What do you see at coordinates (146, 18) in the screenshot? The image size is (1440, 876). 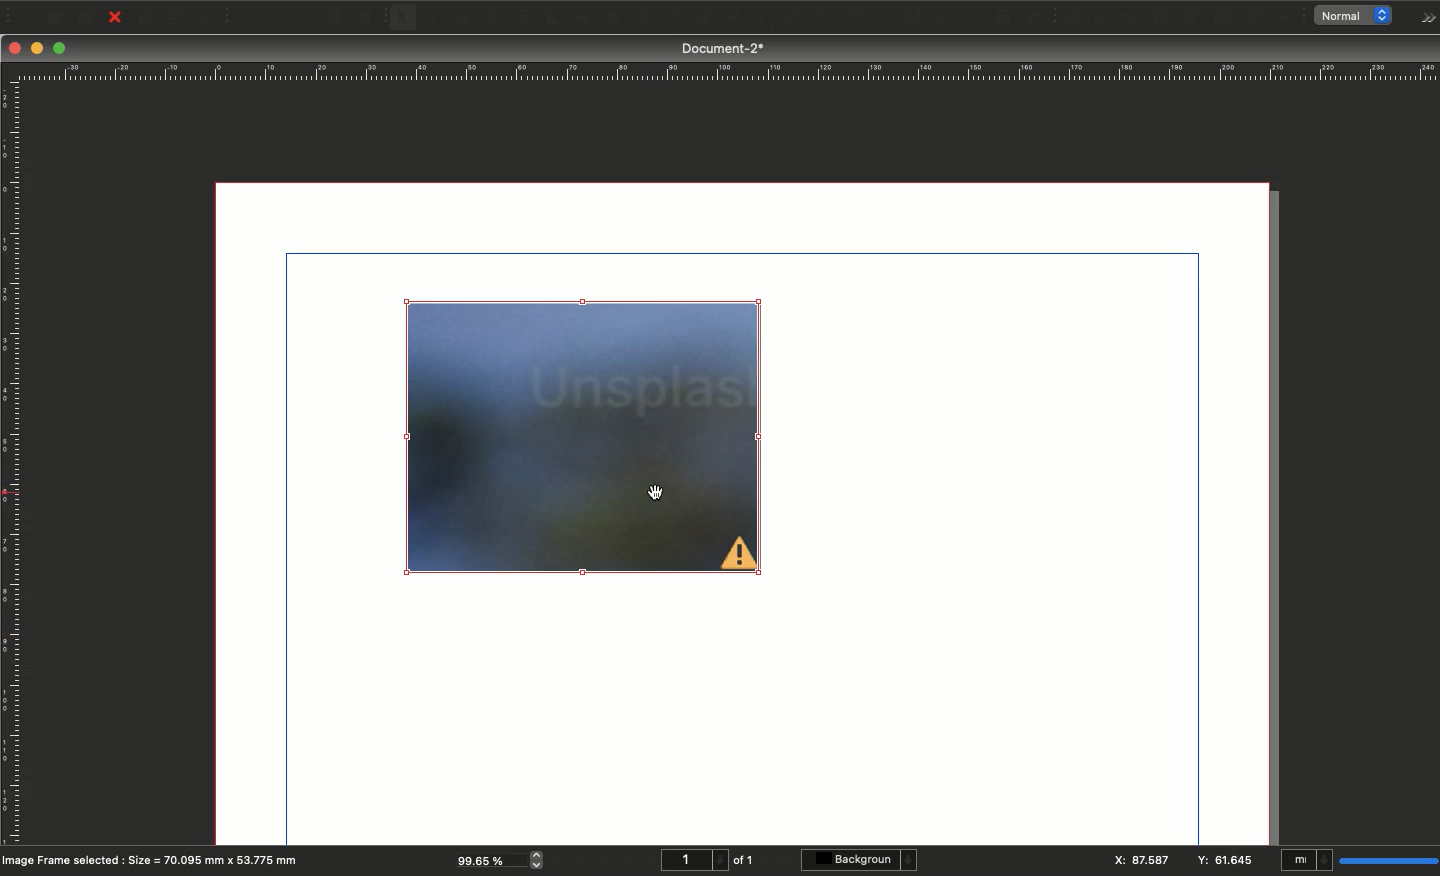 I see `Print` at bounding box center [146, 18].